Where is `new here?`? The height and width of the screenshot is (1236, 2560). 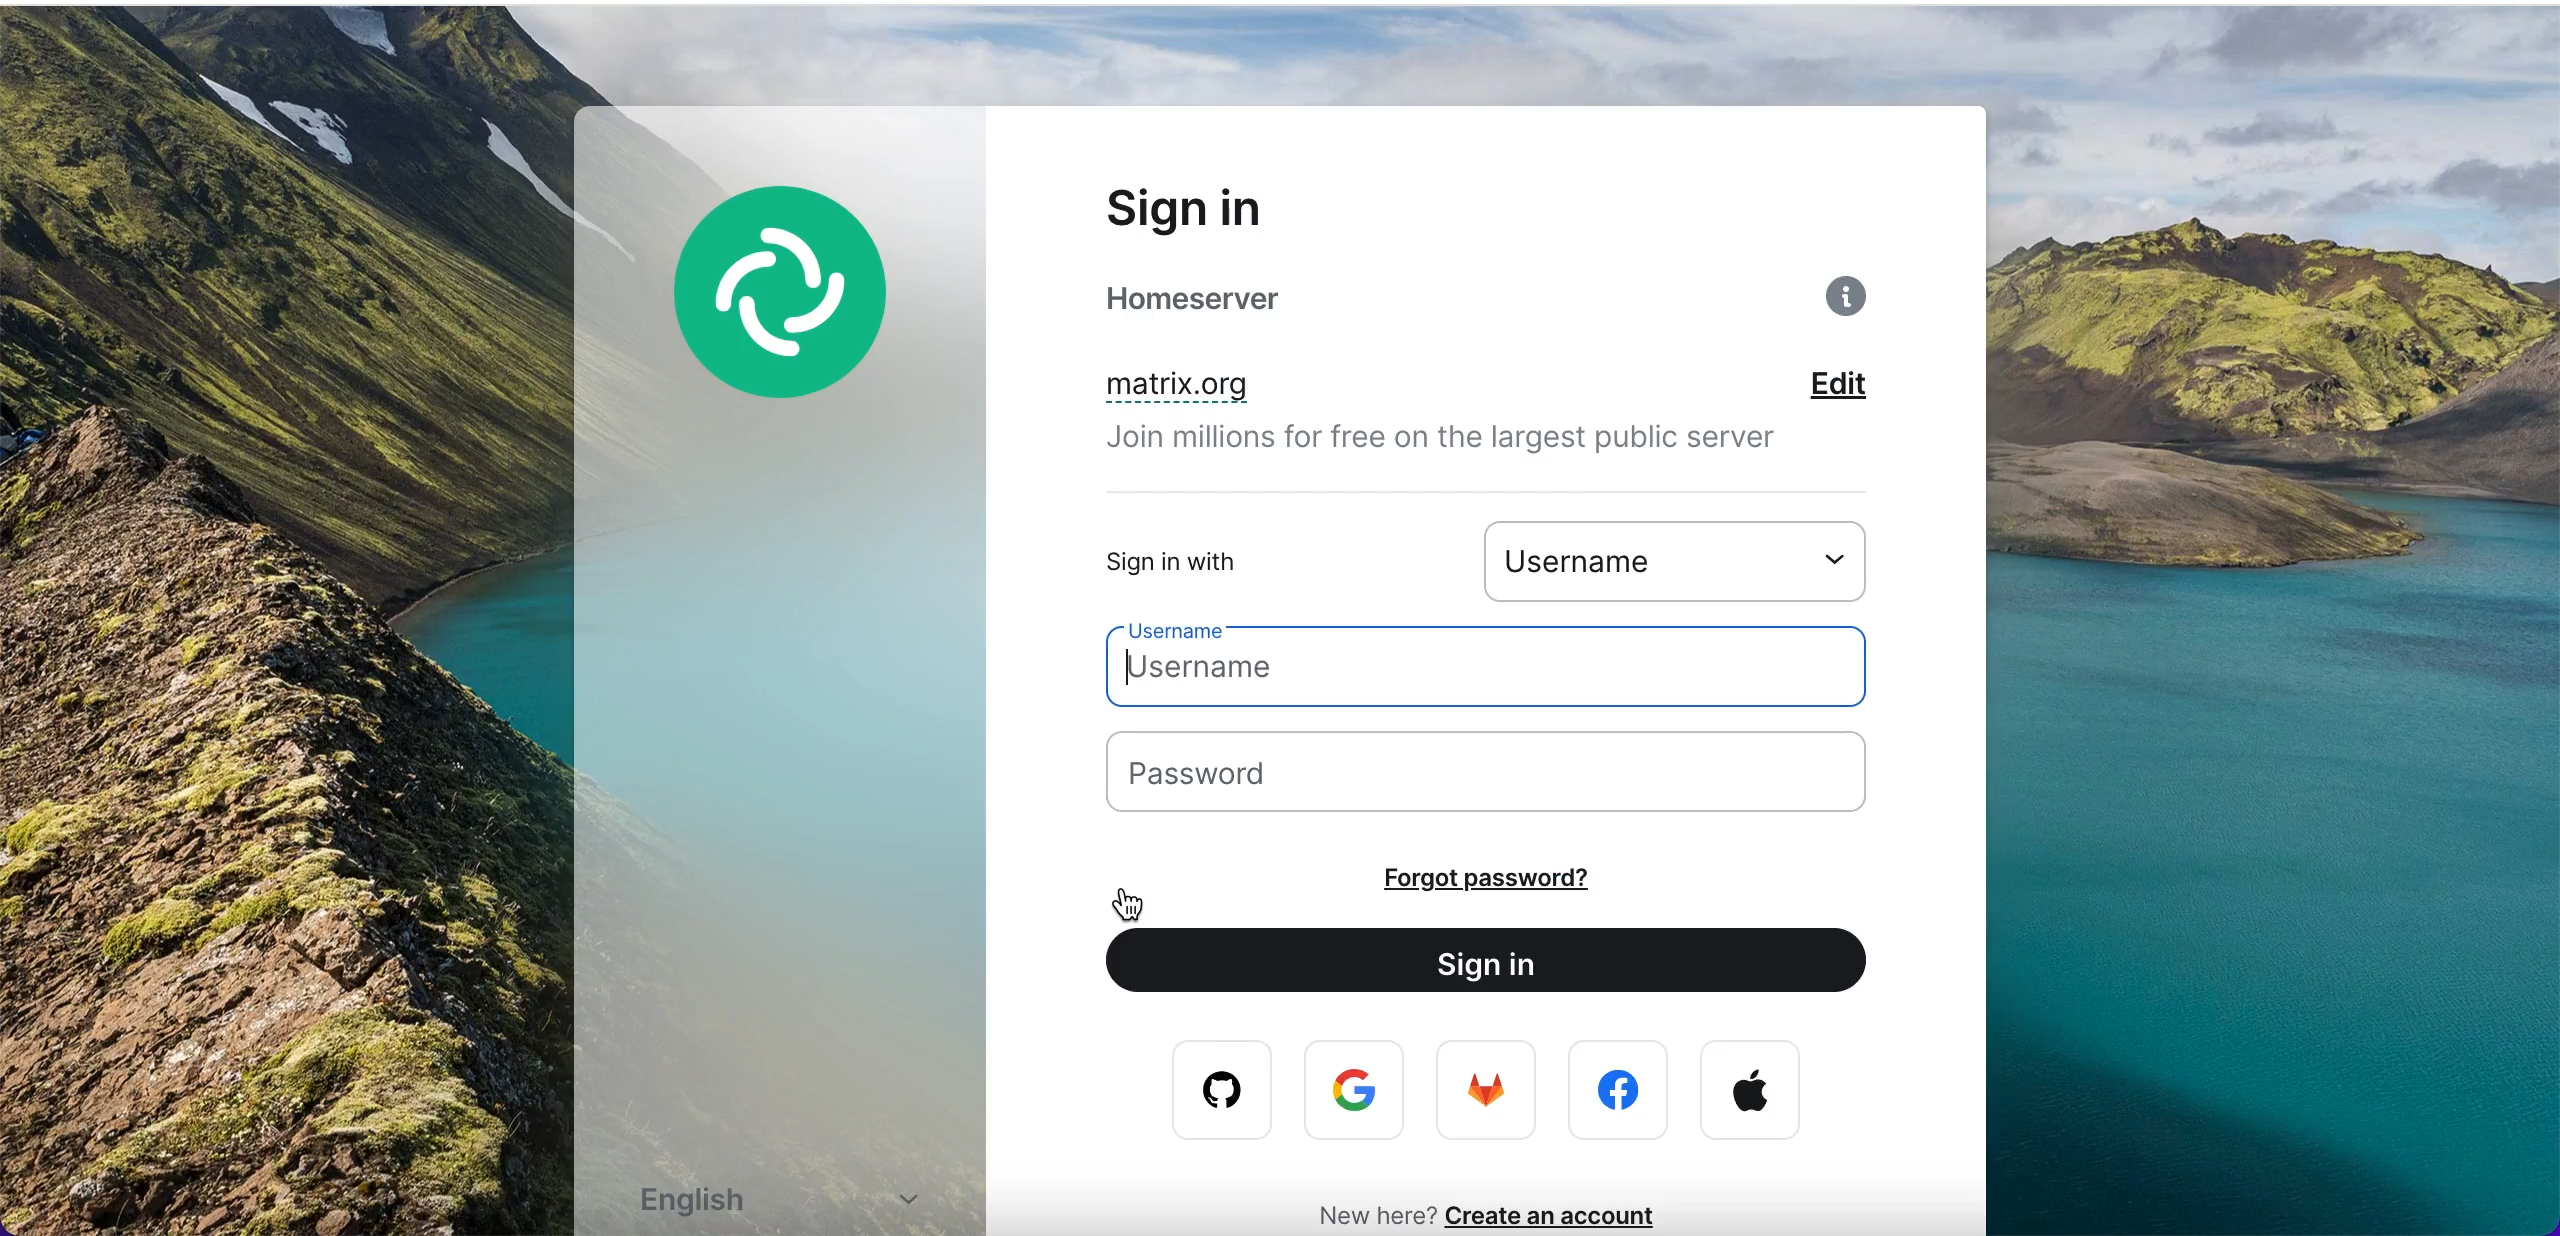
new here? is located at coordinates (1365, 1213).